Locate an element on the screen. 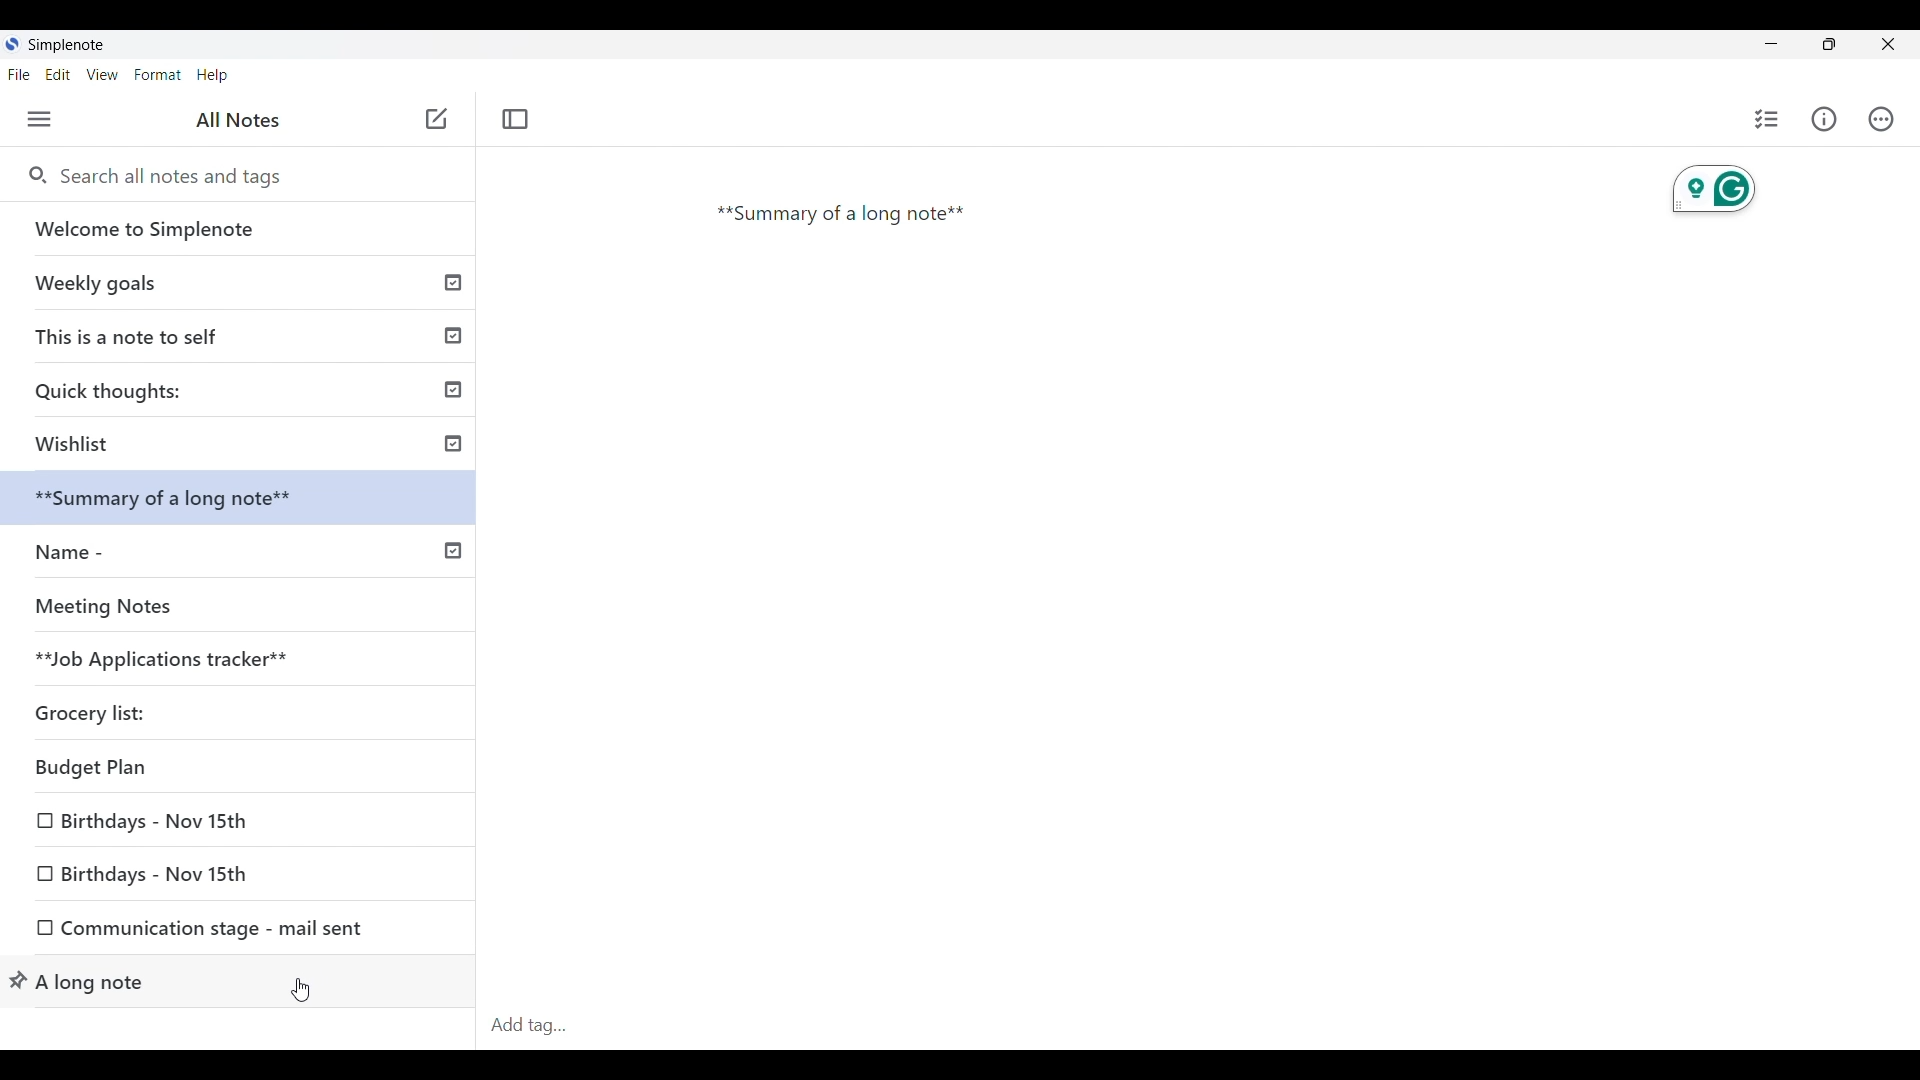 Image resolution: width=1920 pixels, height=1080 pixels. Quick thoughts: is located at coordinates (246, 389).